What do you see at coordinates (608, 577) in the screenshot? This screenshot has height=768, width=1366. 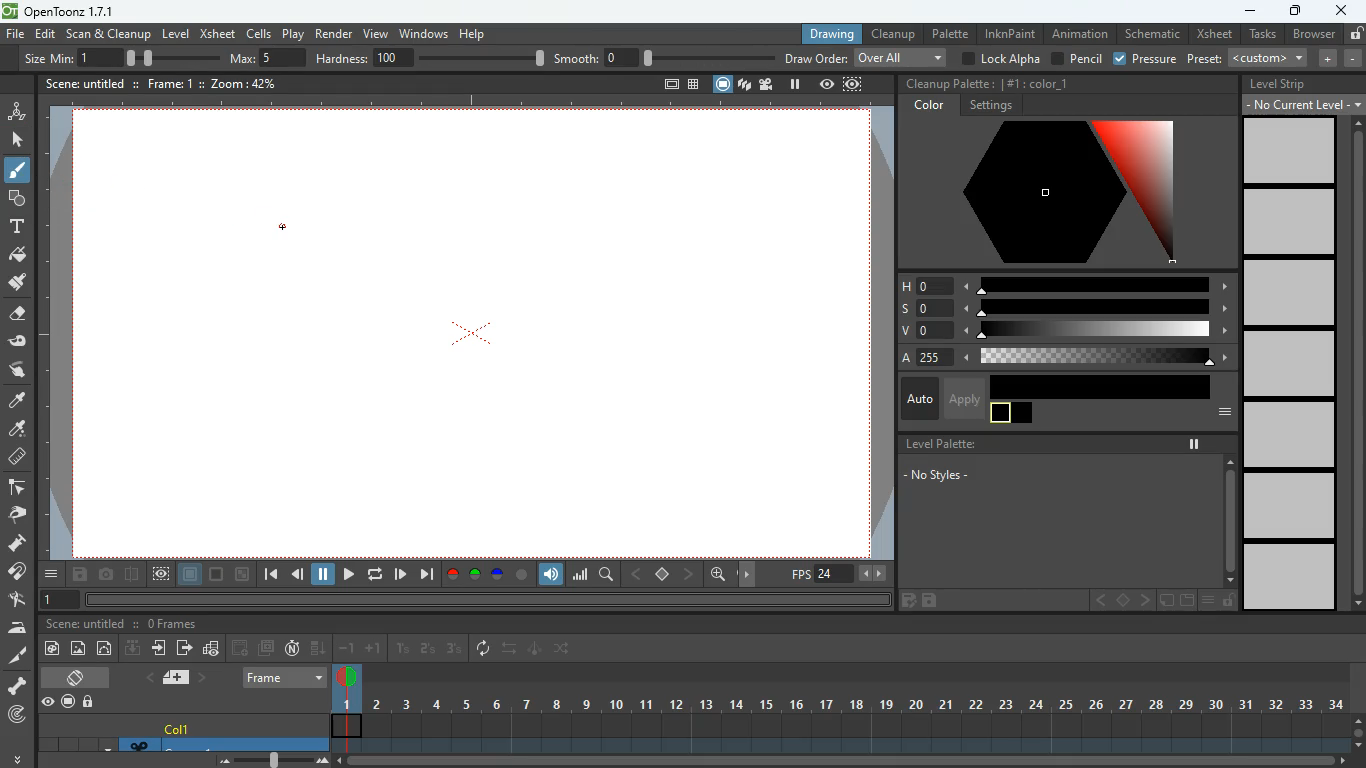 I see `search` at bounding box center [608, 577].